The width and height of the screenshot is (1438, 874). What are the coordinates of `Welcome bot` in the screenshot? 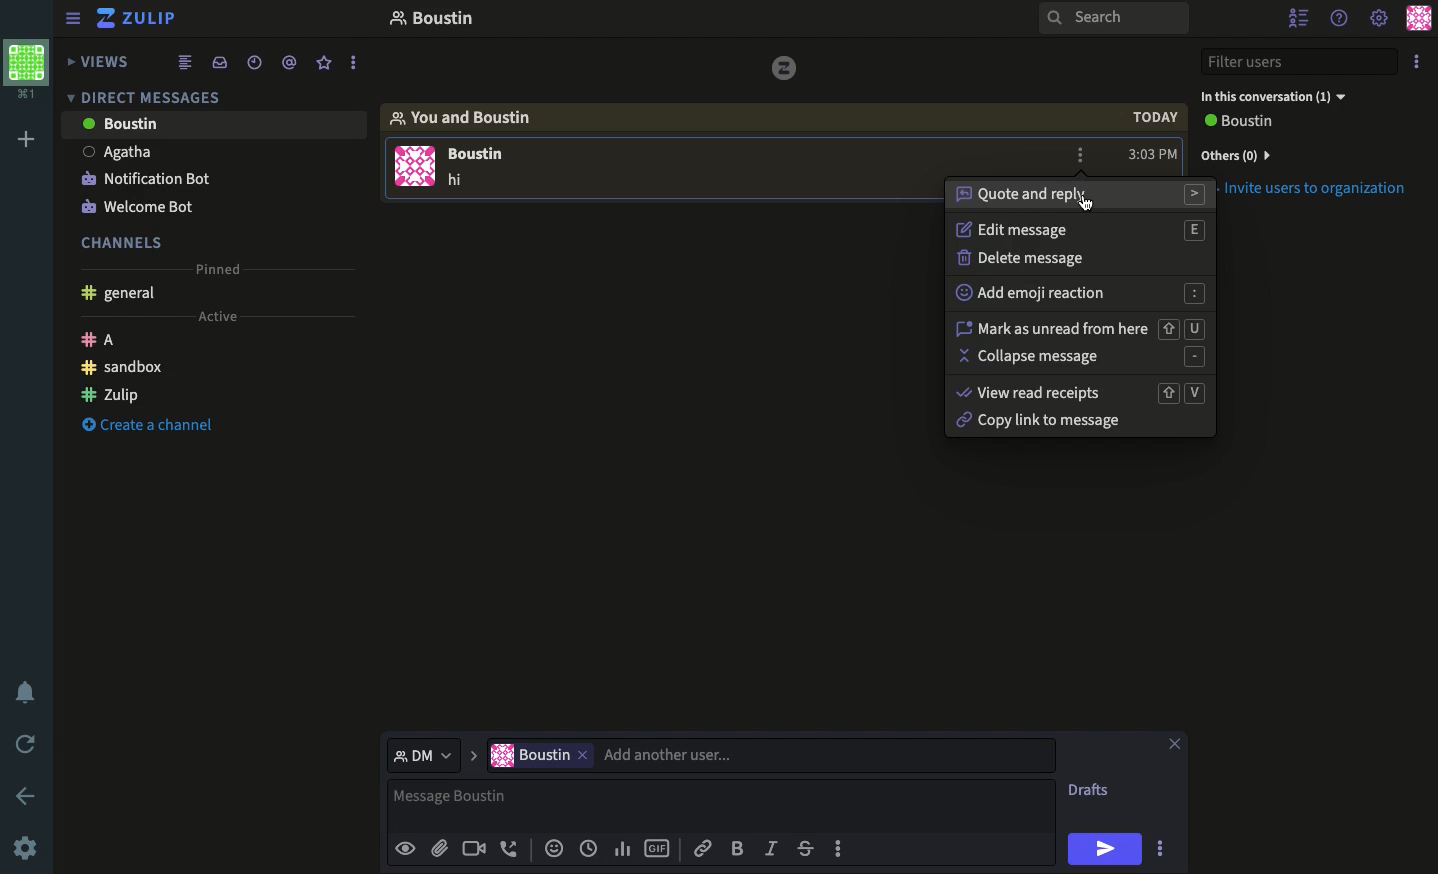 It's located at (143, 202).